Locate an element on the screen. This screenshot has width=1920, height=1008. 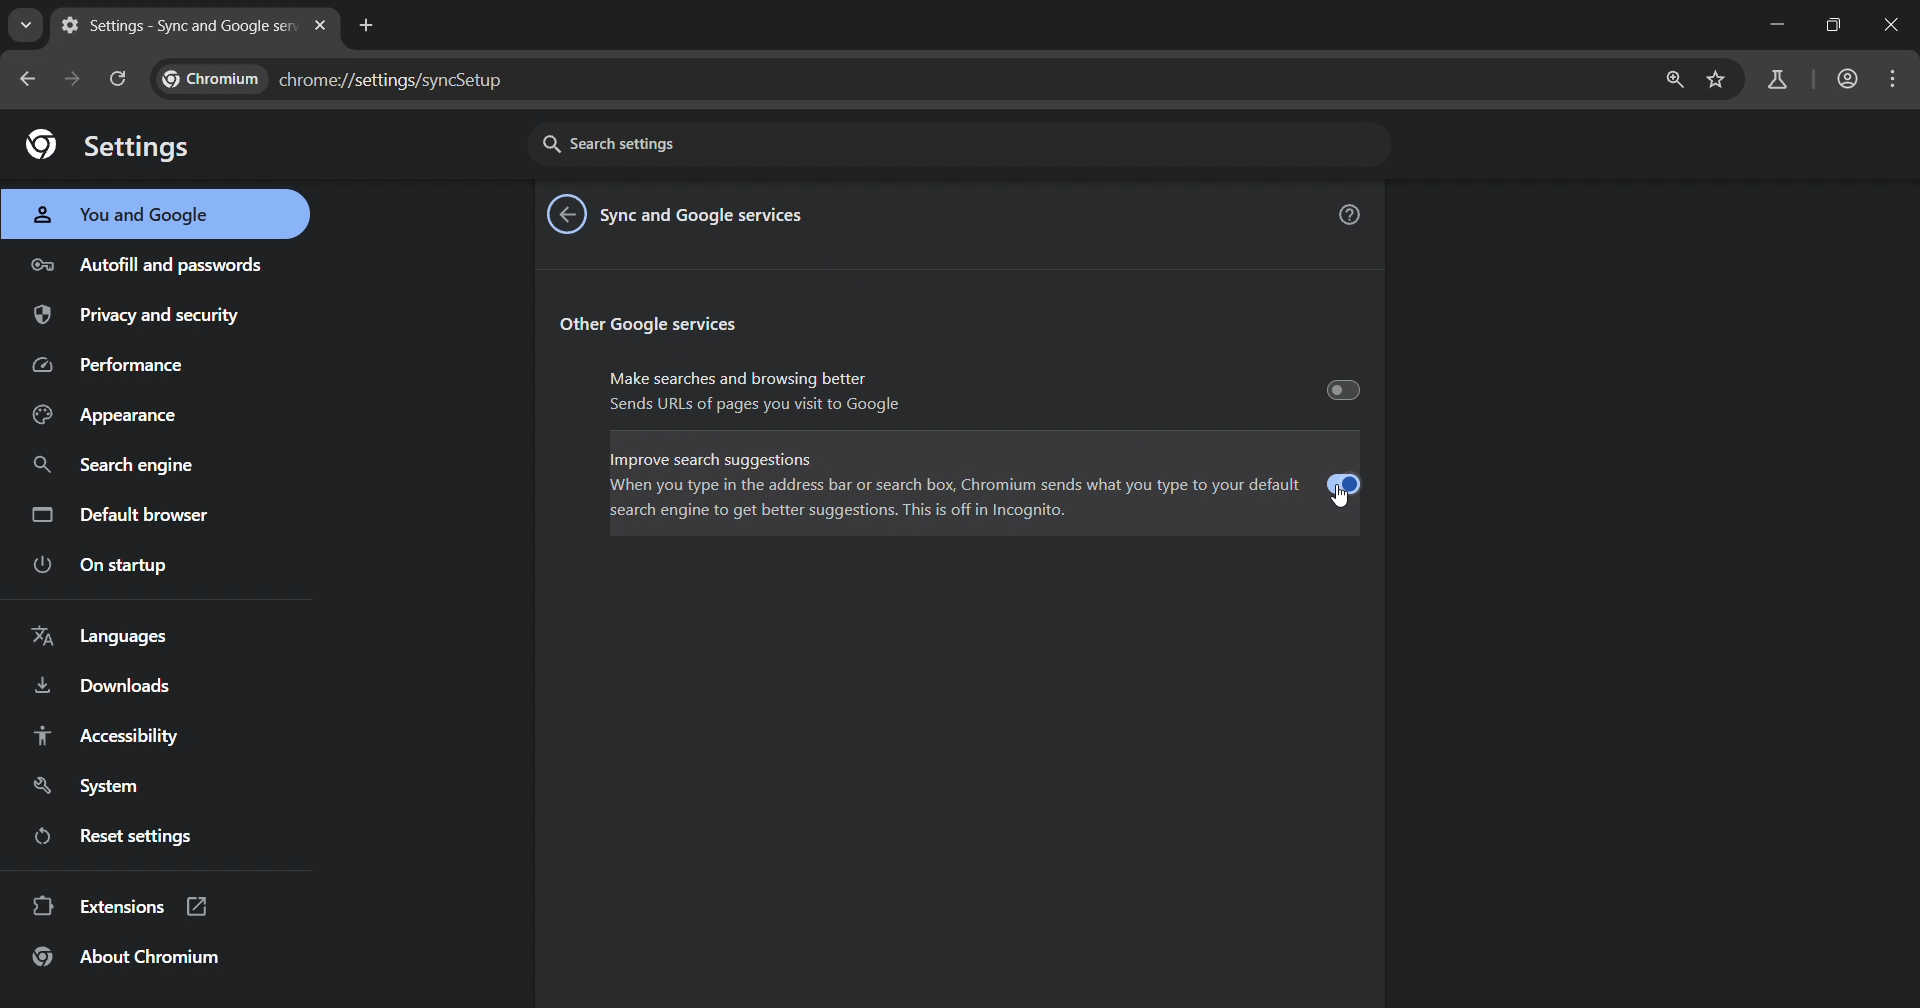
language is located at coordinates (98, 636).